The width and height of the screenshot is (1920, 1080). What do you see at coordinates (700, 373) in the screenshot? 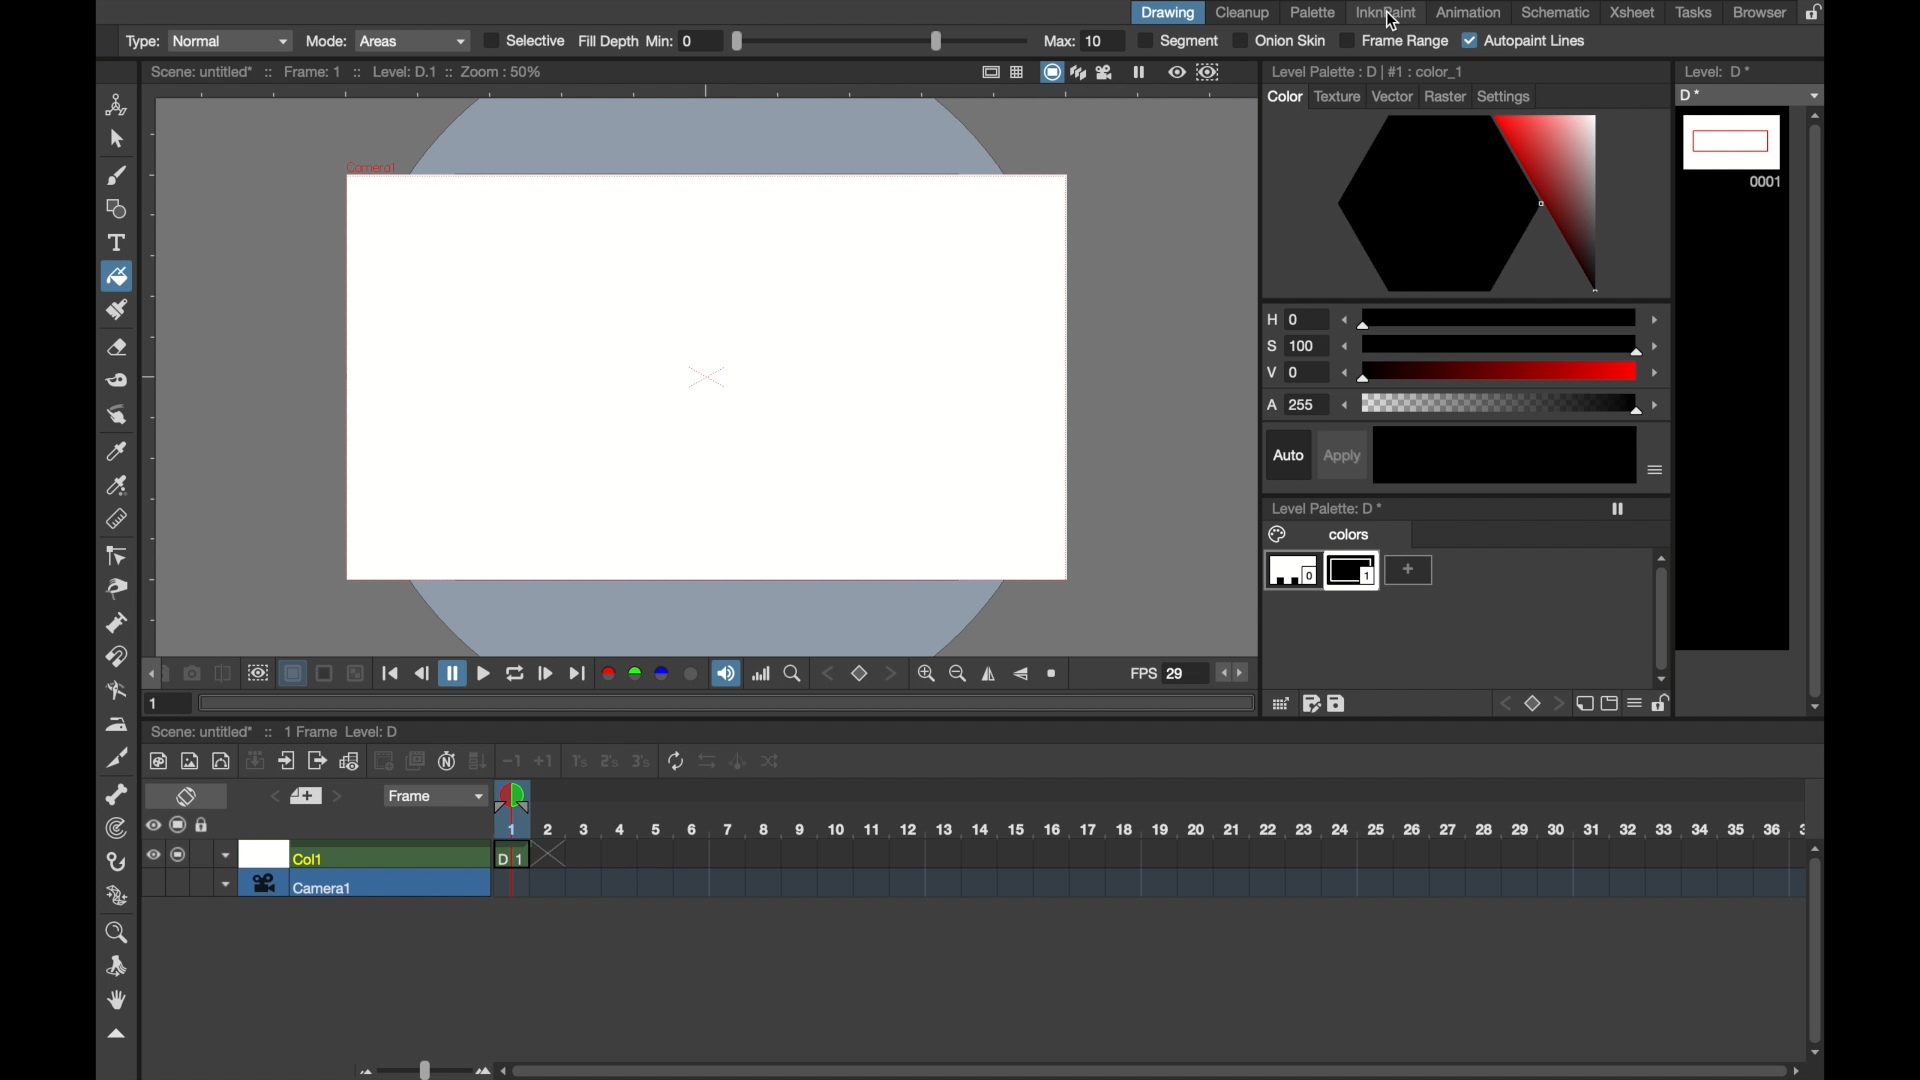
I see `canvas` at bounding box center [700, 373].